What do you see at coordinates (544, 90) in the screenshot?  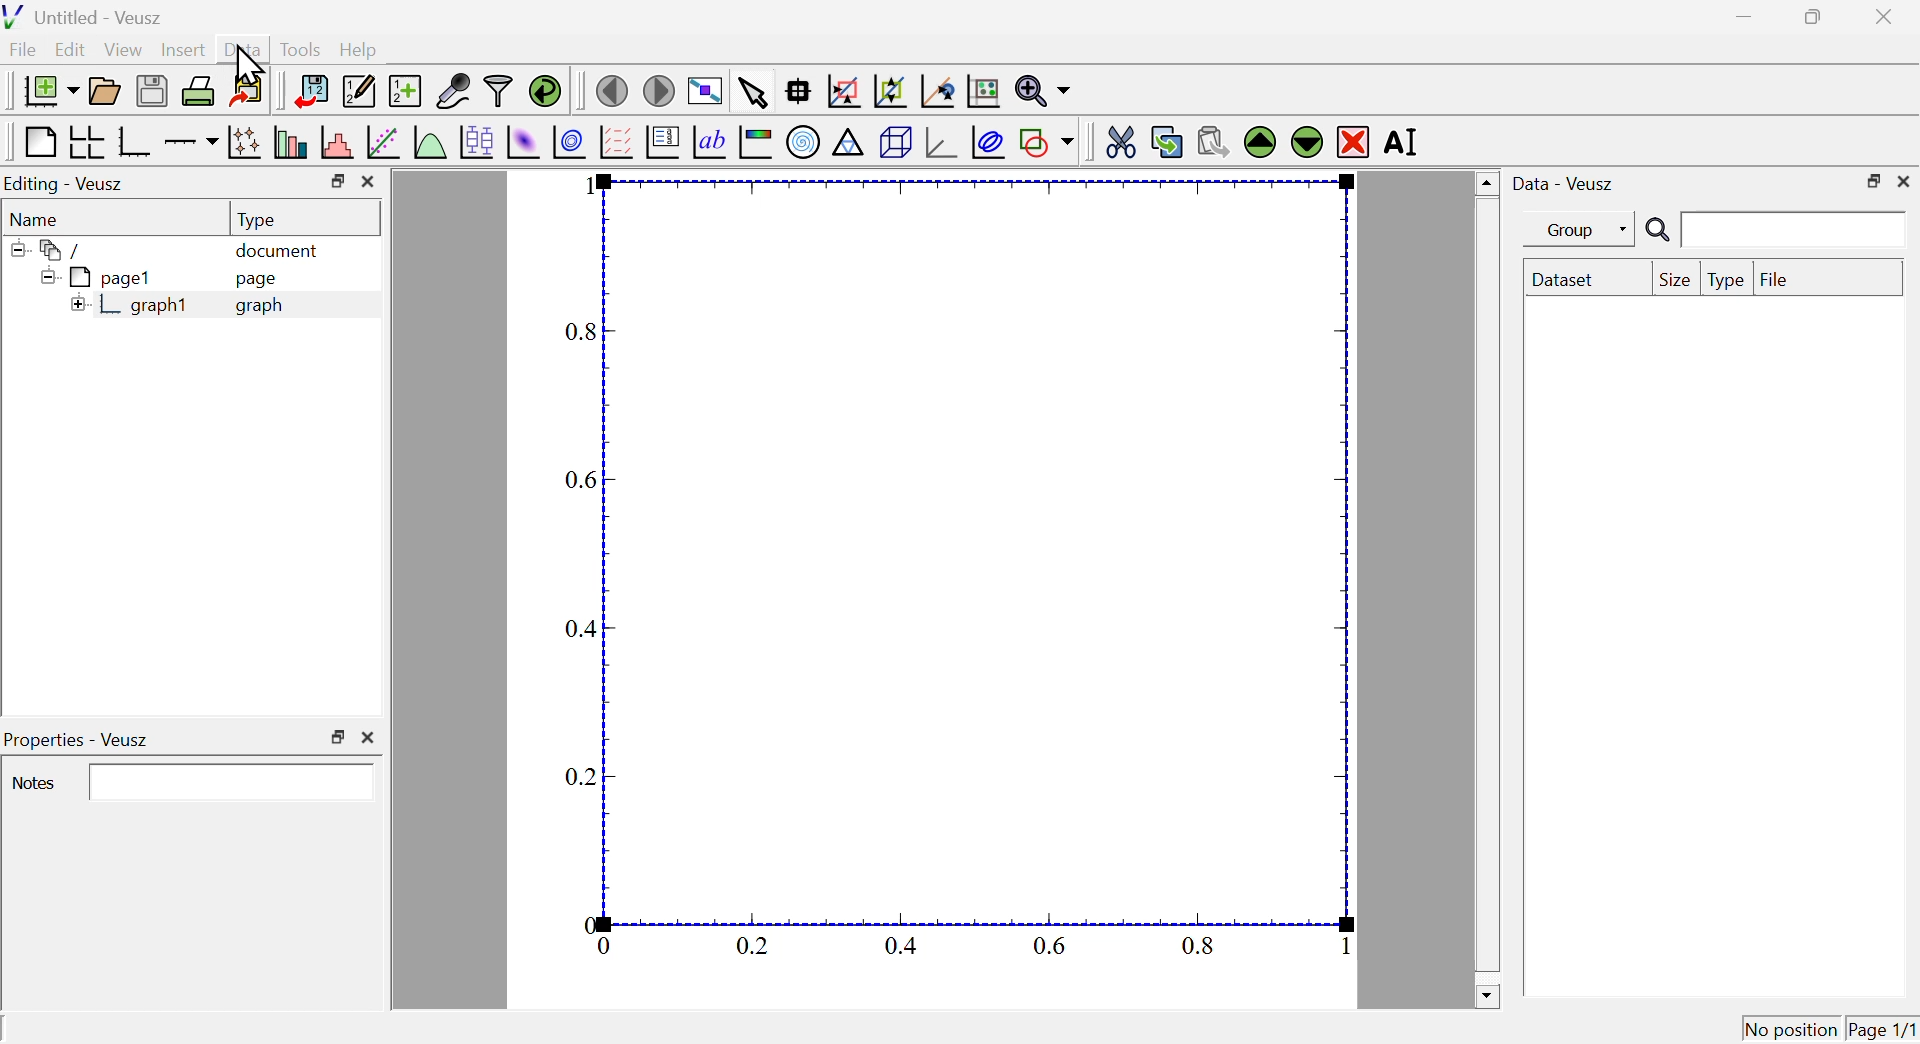 I see `reload linked datasets` at bounding box center [544, 90].